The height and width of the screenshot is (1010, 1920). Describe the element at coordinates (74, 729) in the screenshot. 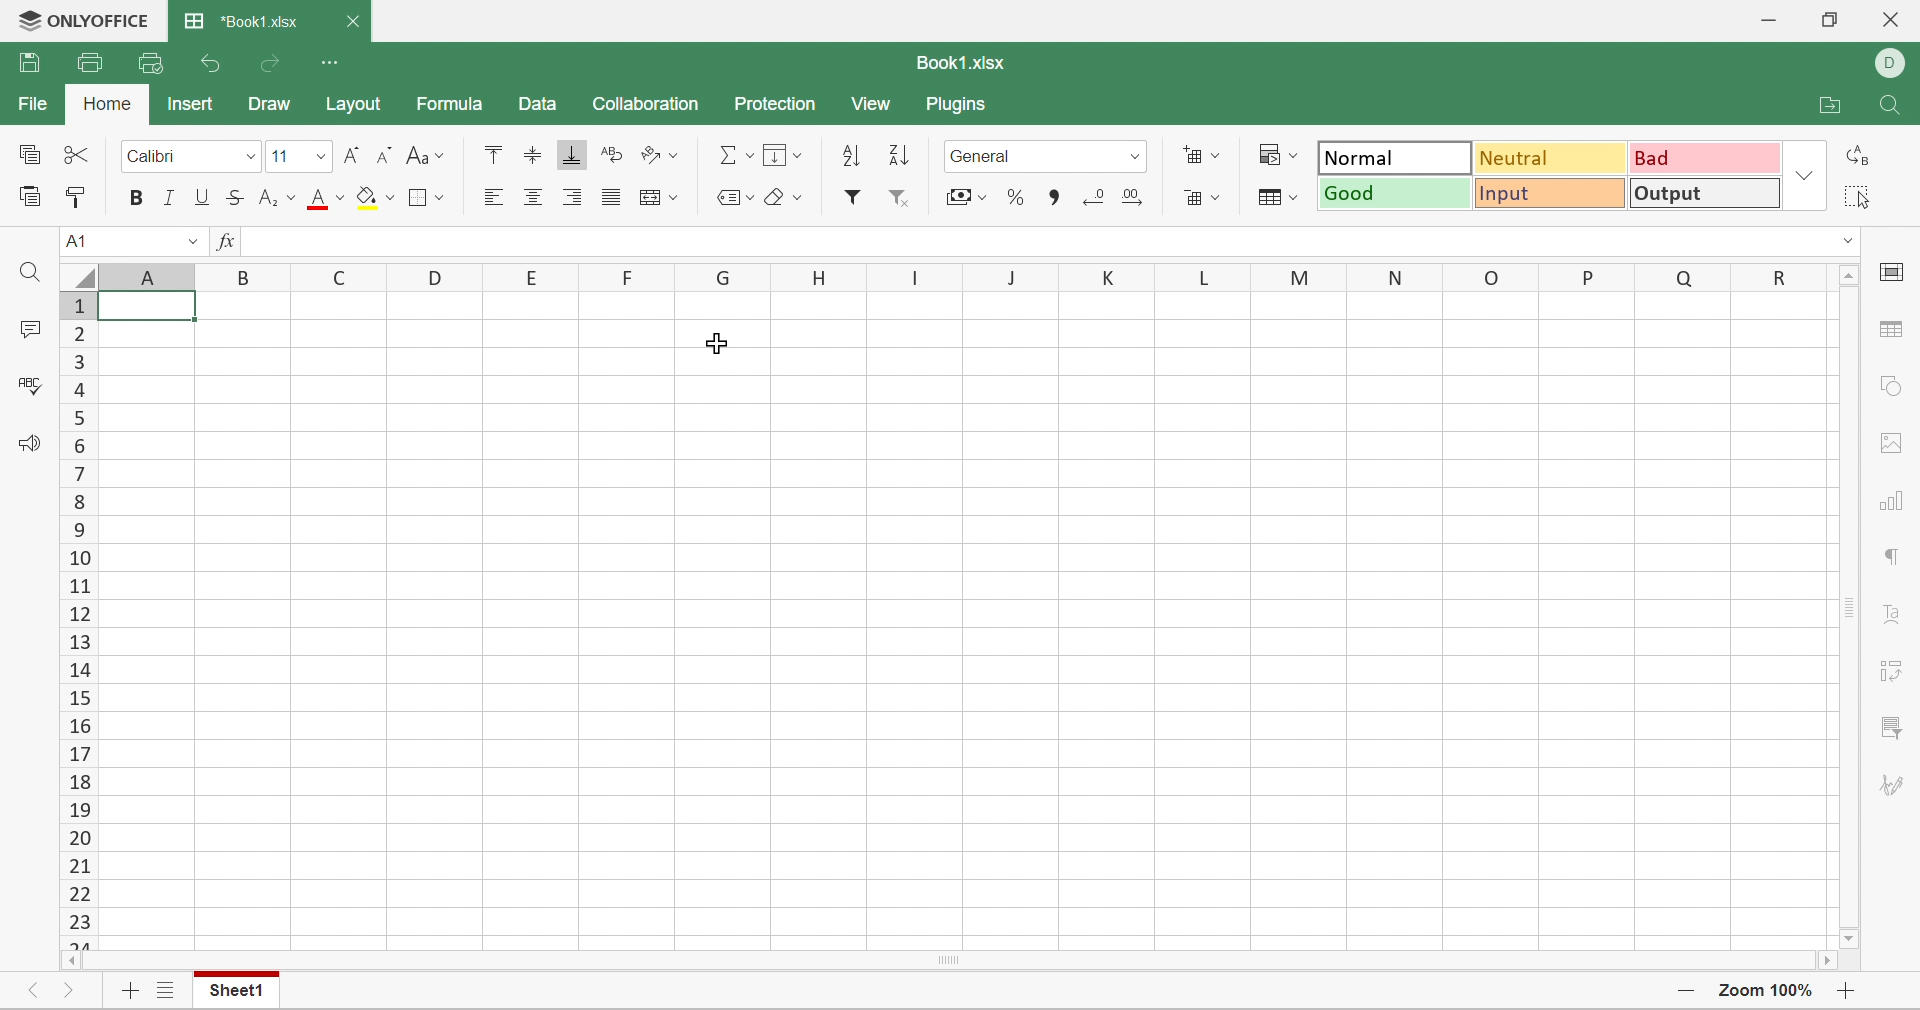

I see `16` at that location.